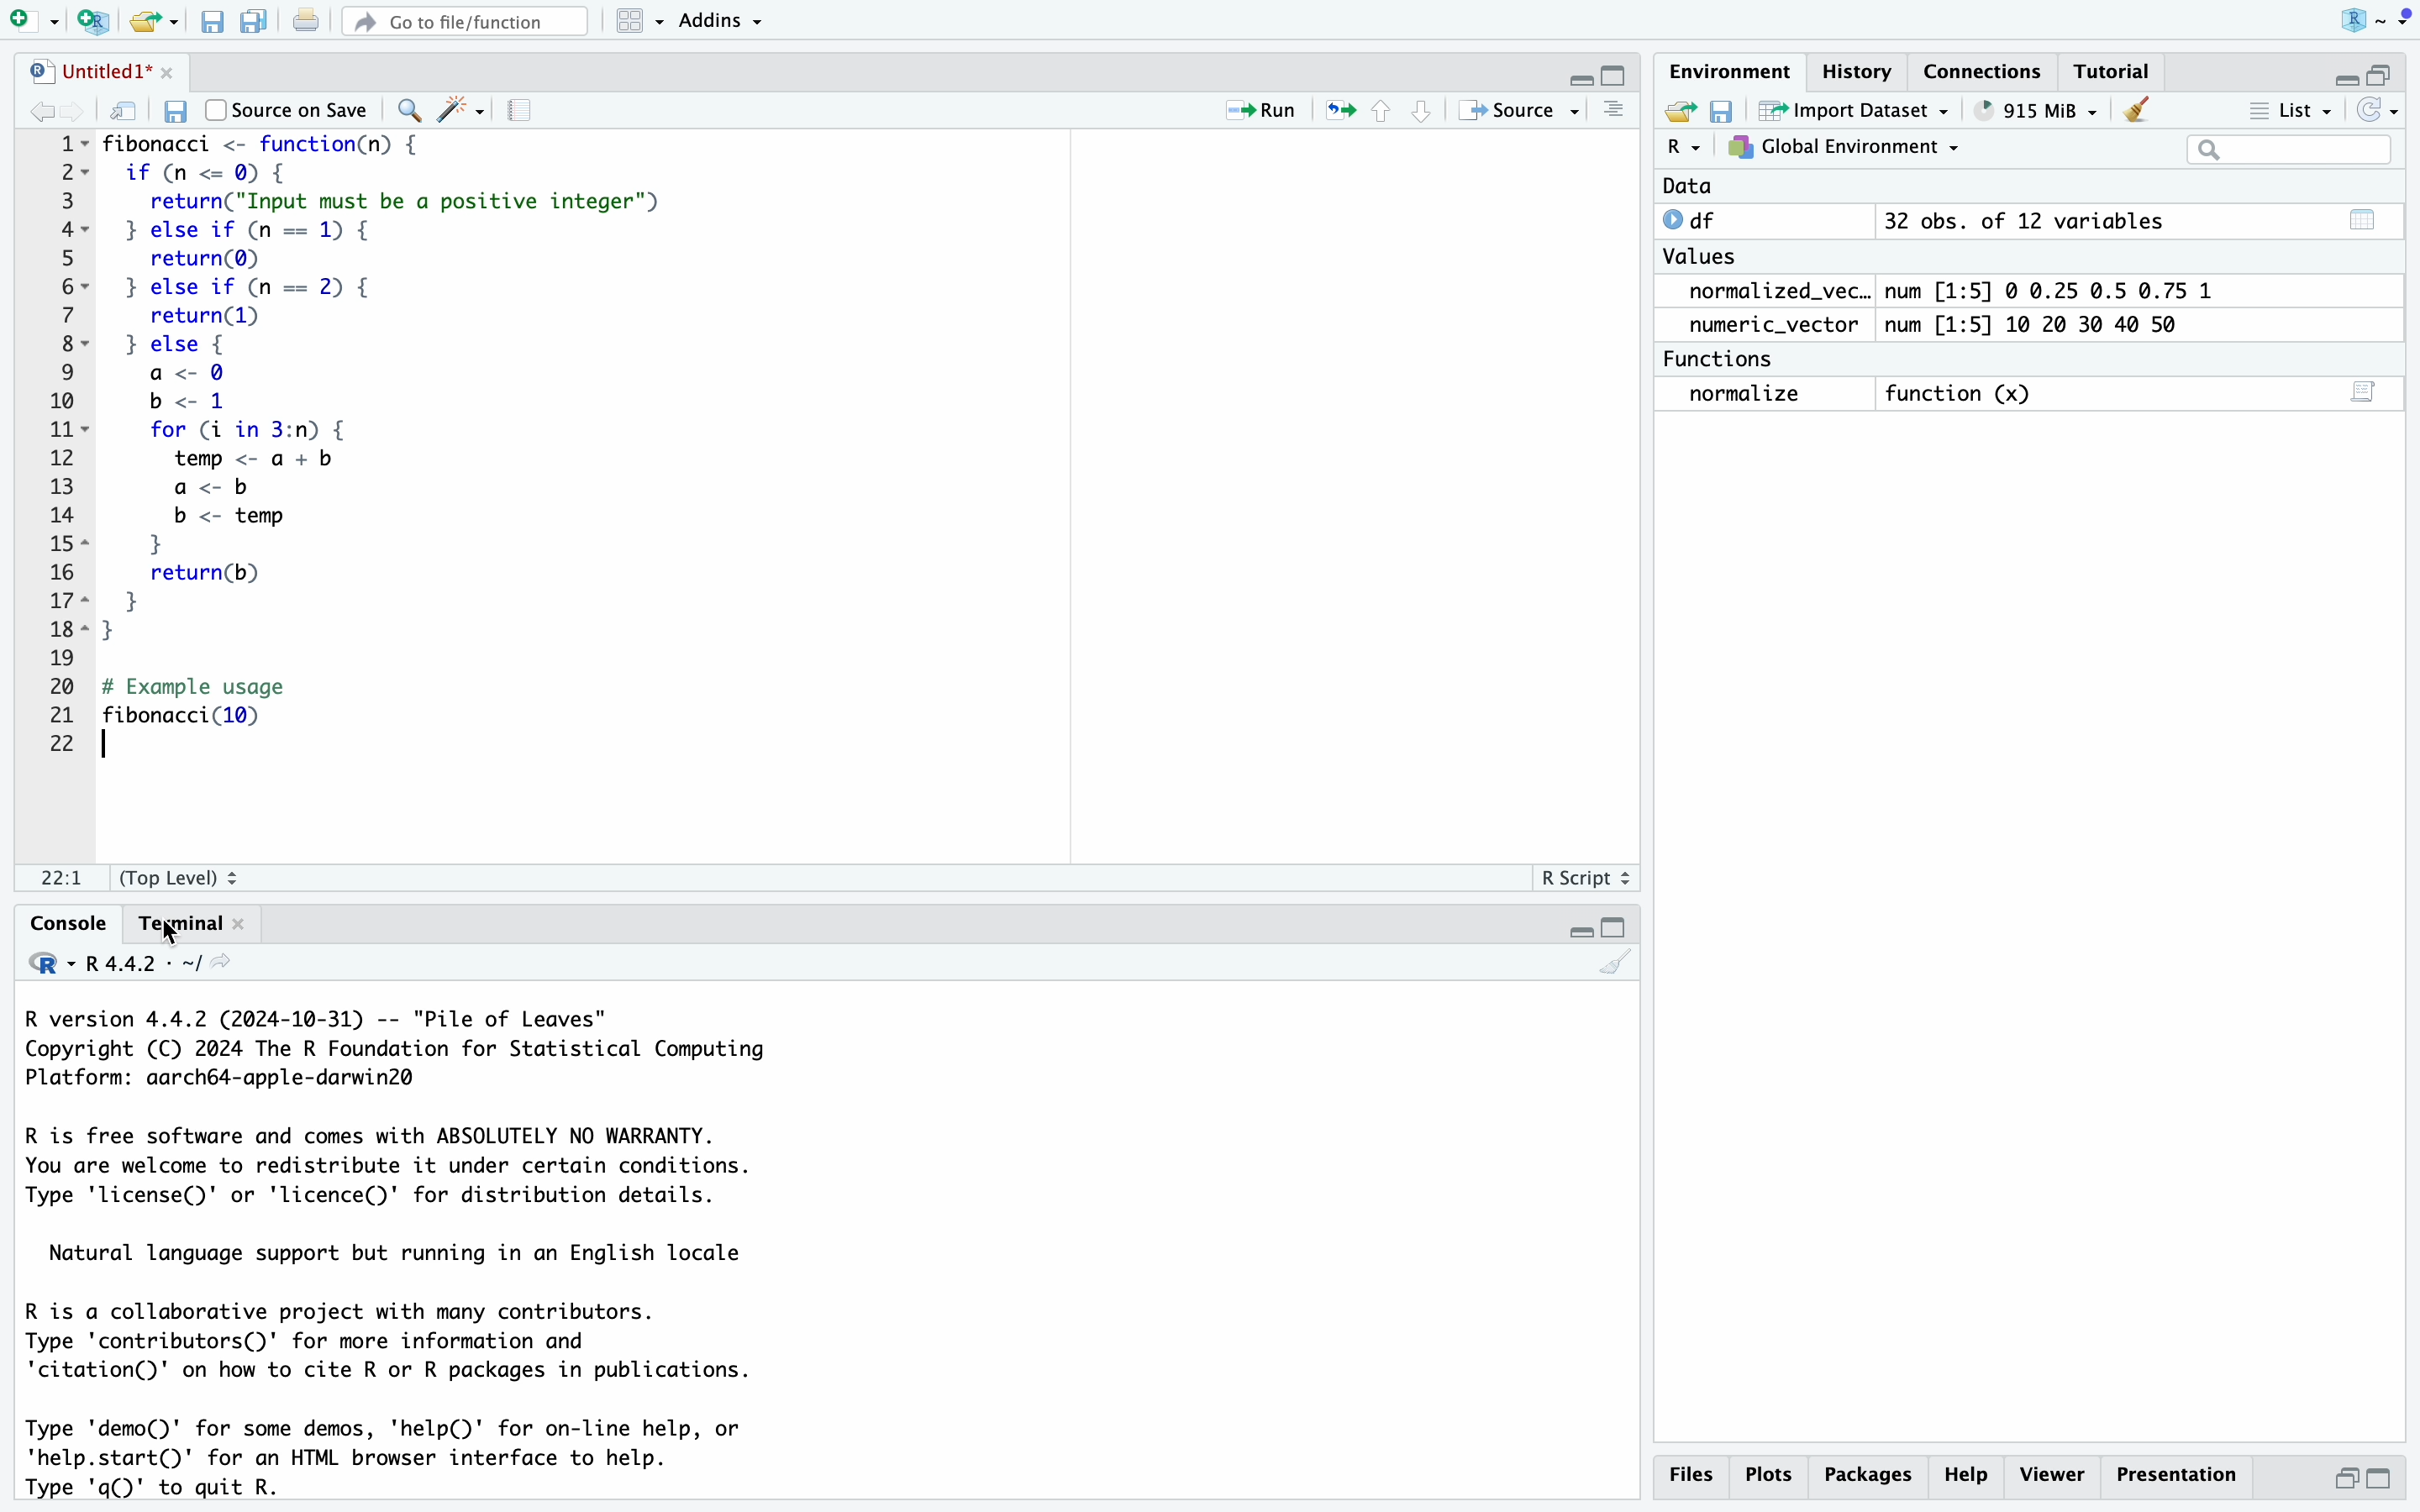 This screenshot has width=2420, height=1512. I want to click on addins, so click(724, 21).